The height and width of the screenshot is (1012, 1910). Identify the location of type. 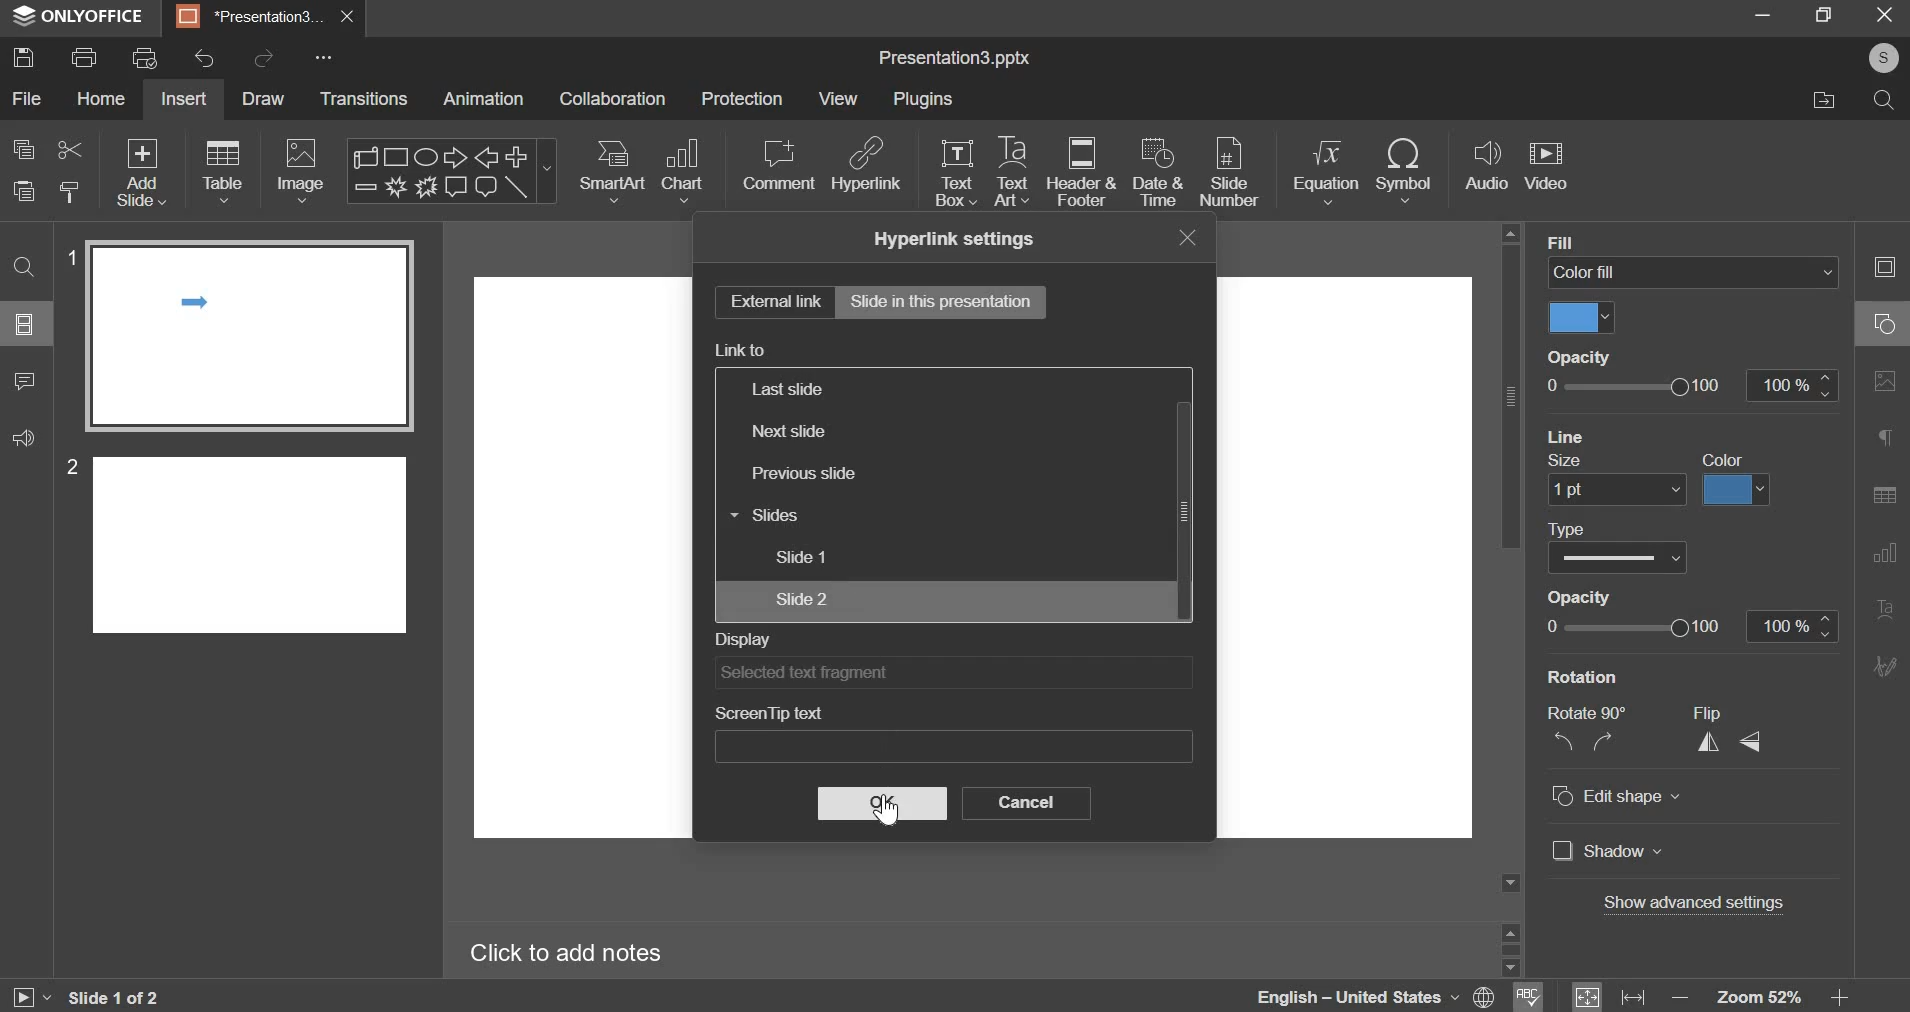
(1568, 530).